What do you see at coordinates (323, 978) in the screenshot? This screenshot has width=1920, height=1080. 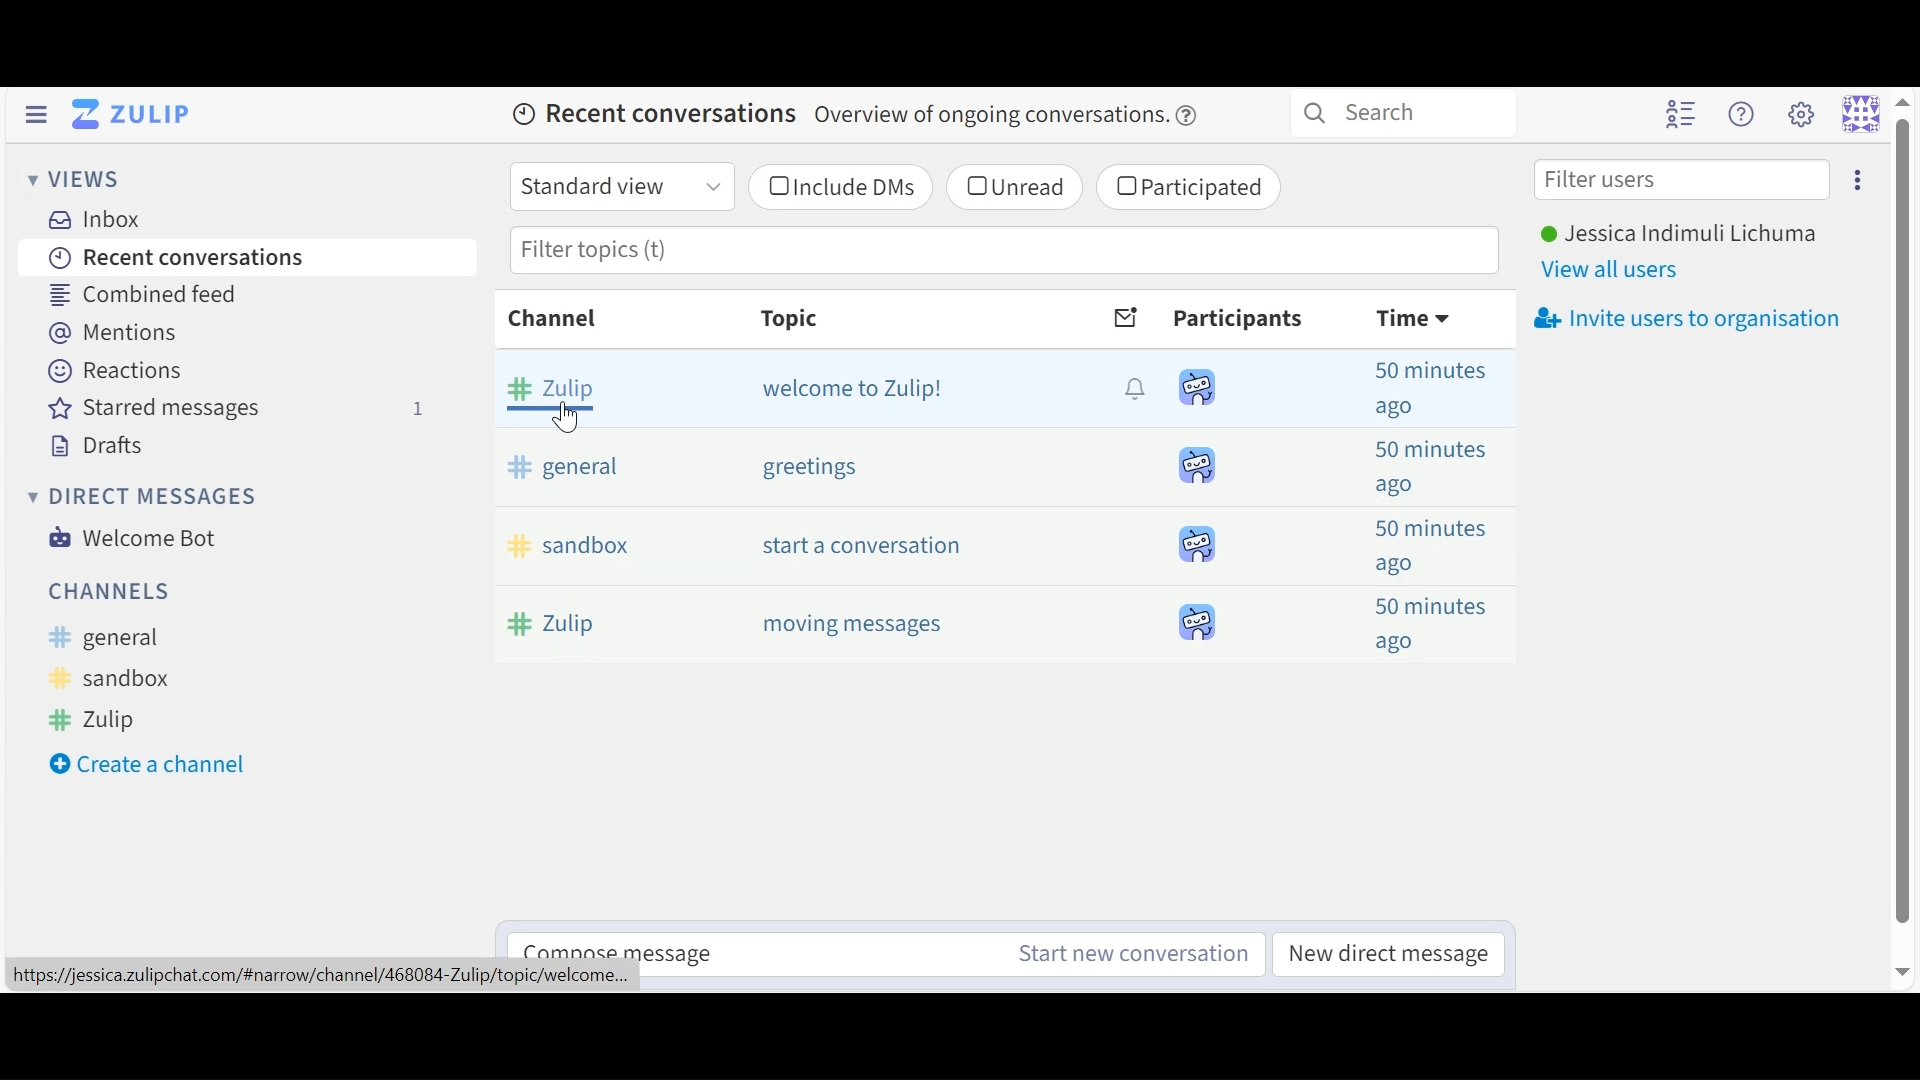 I see `personal url` at bounding box center [323, 978].